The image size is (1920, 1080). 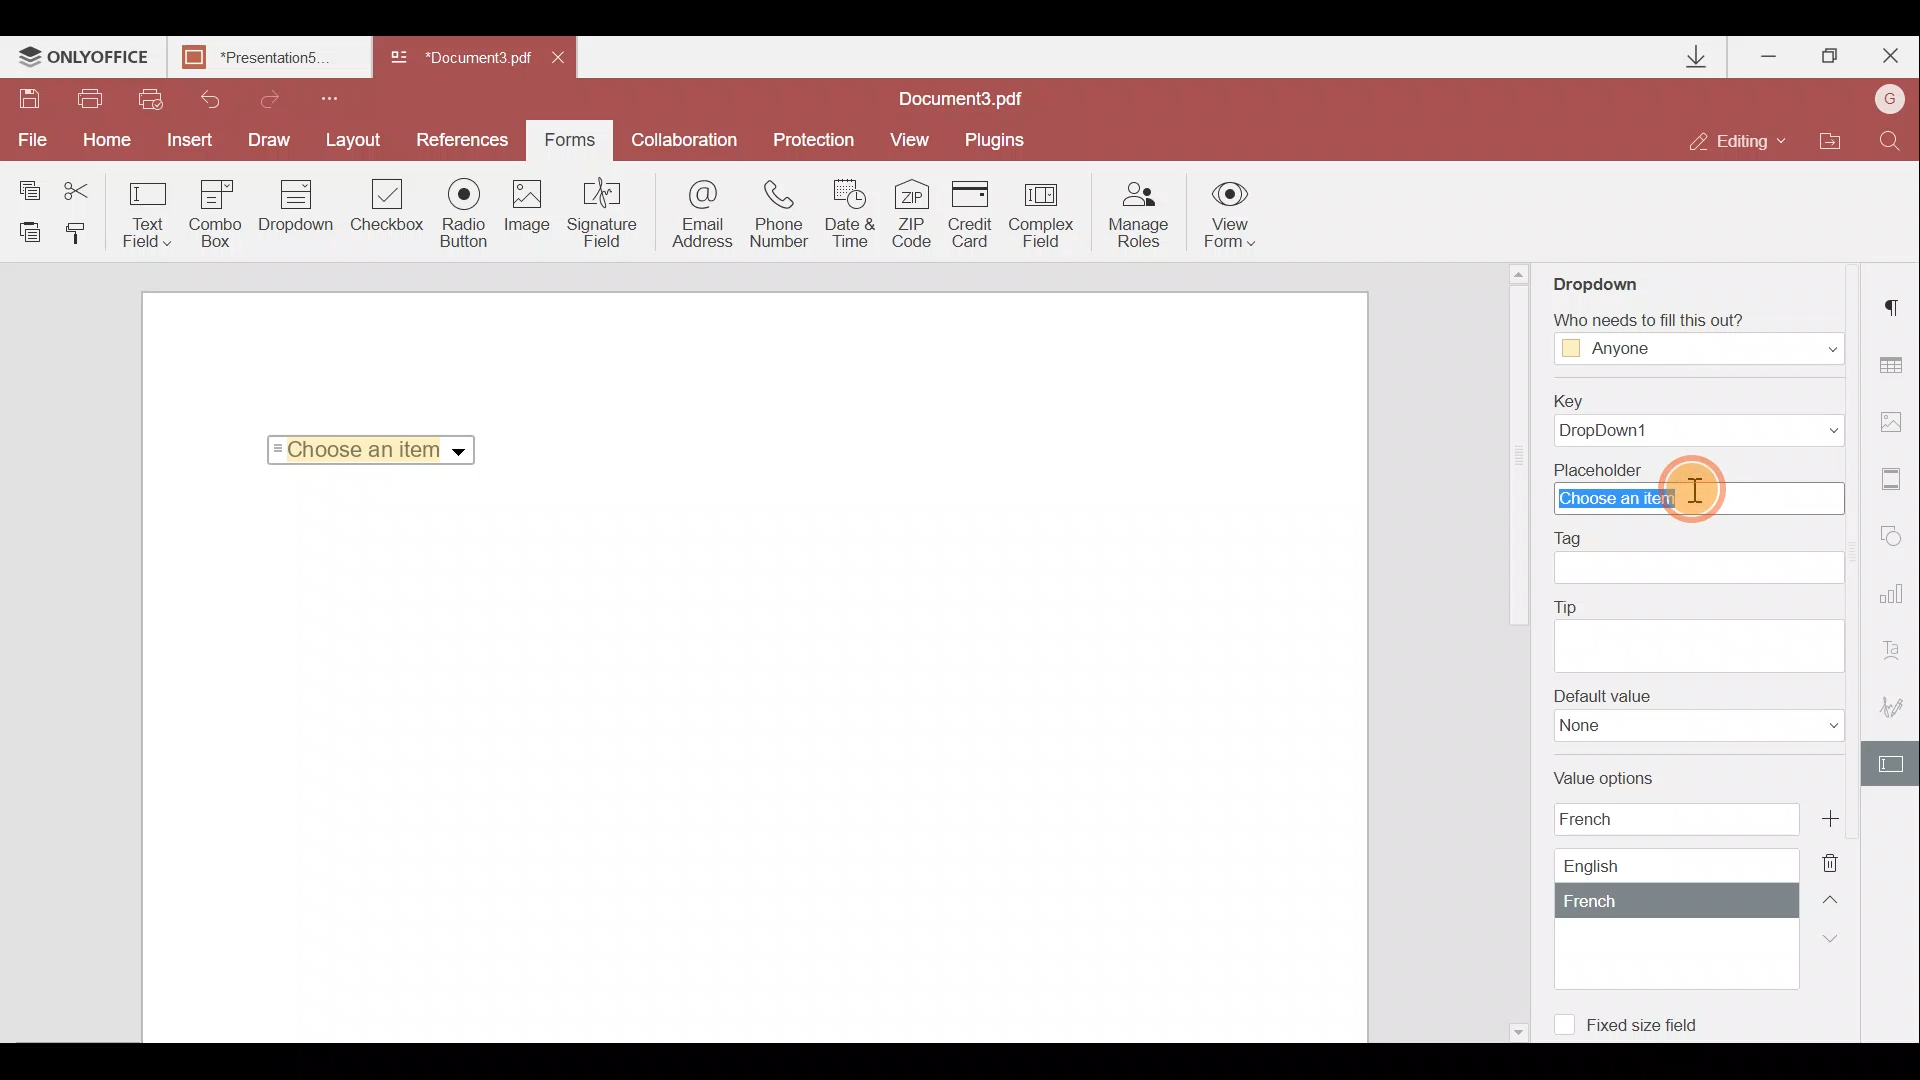 What do you see at coordinates (464, 212) in the screenshot?
I see `Radio button` at bounding box center [464, 212].